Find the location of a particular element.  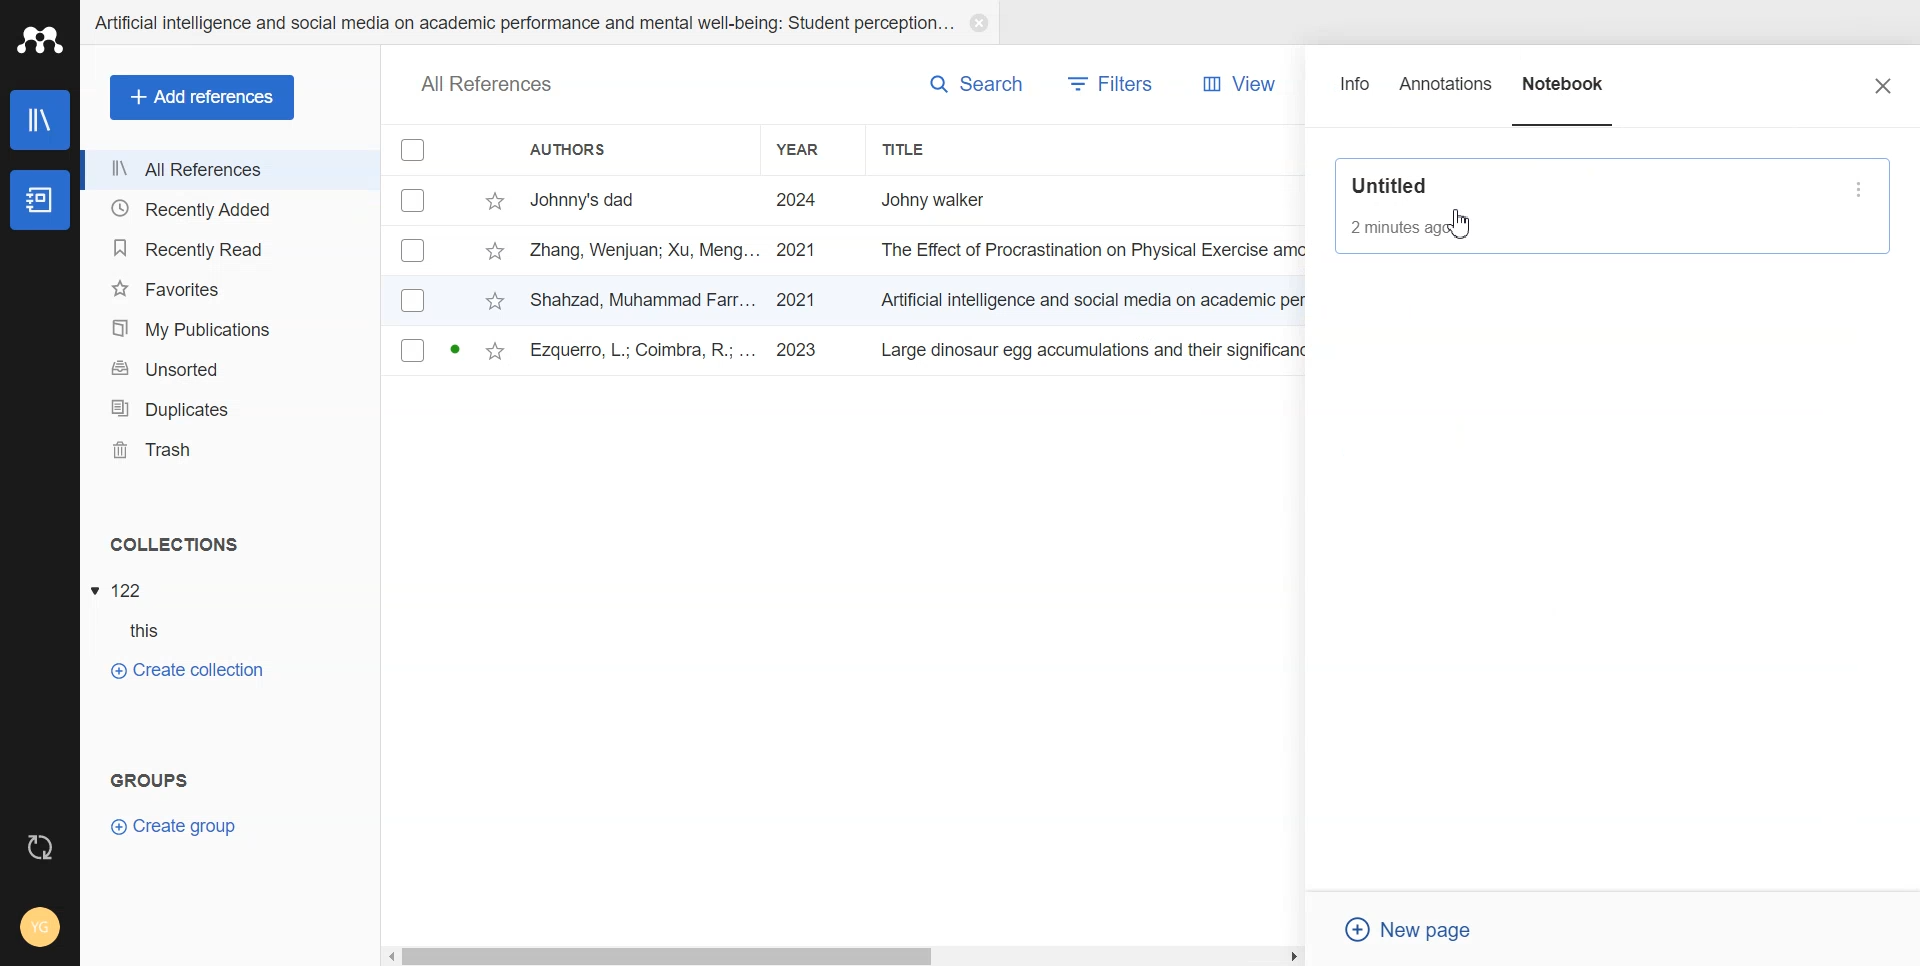

Trash is located at coordinates (230, 450).